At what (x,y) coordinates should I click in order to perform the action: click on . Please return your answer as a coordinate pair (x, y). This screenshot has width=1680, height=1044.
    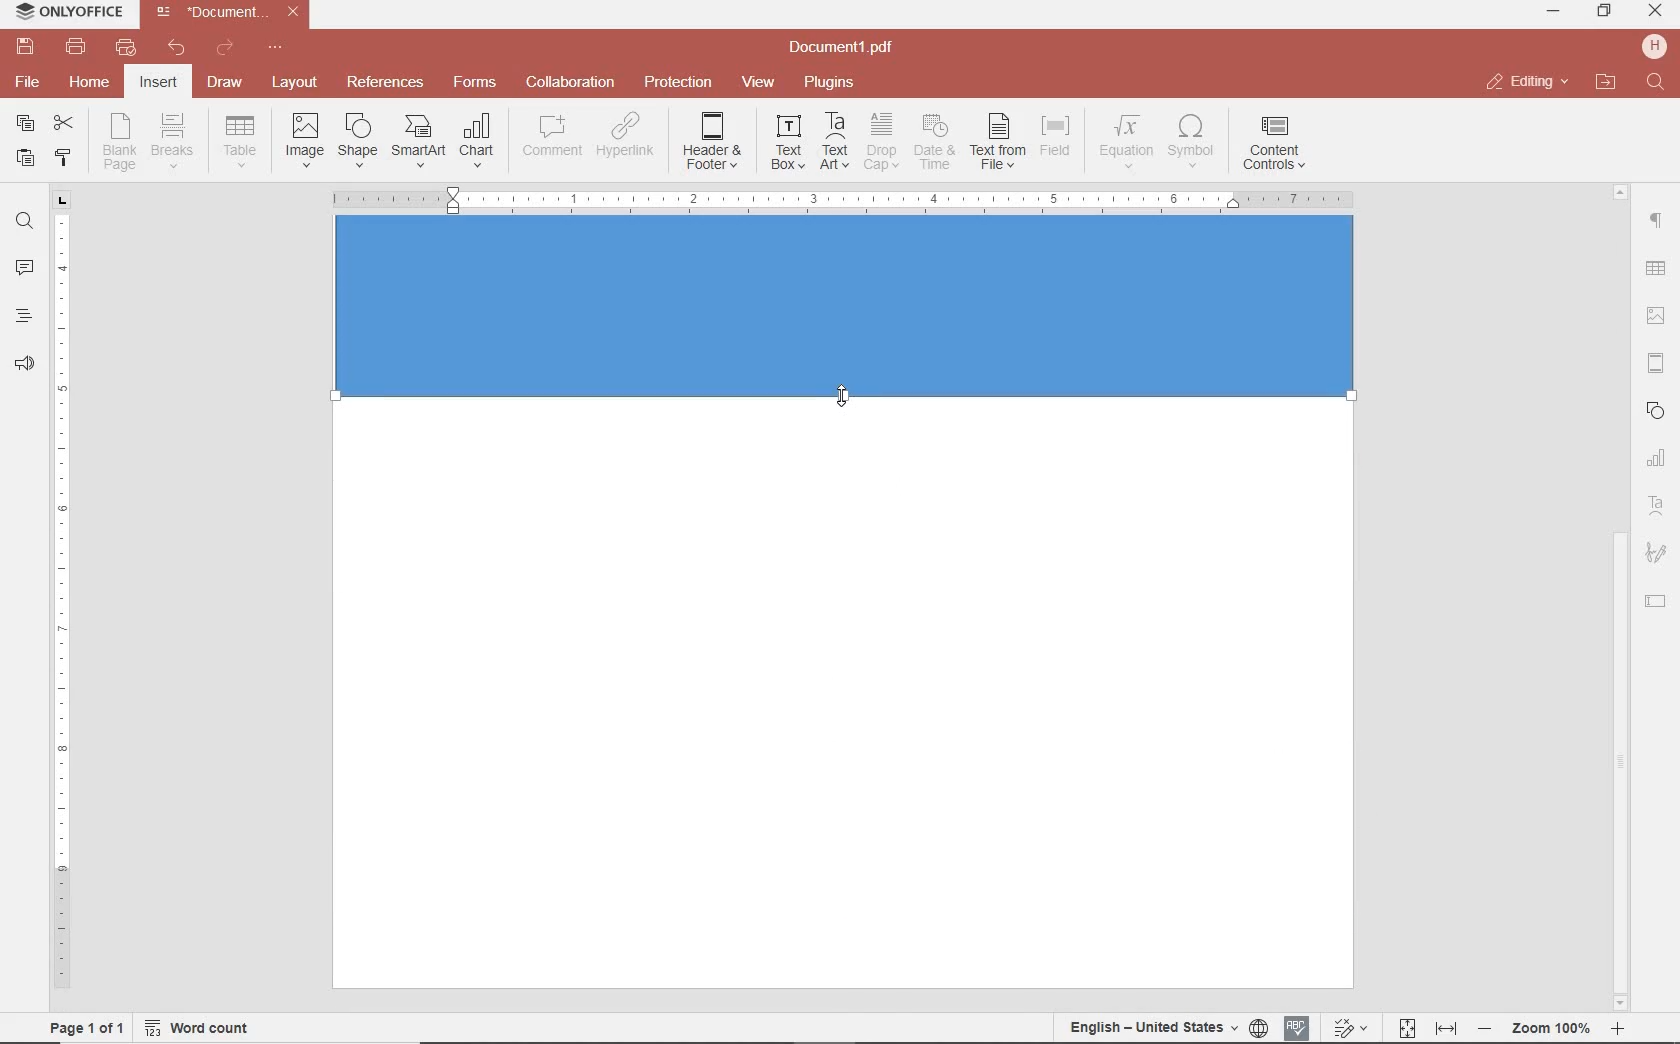
    Looking at the image, I should click on (850, 322).